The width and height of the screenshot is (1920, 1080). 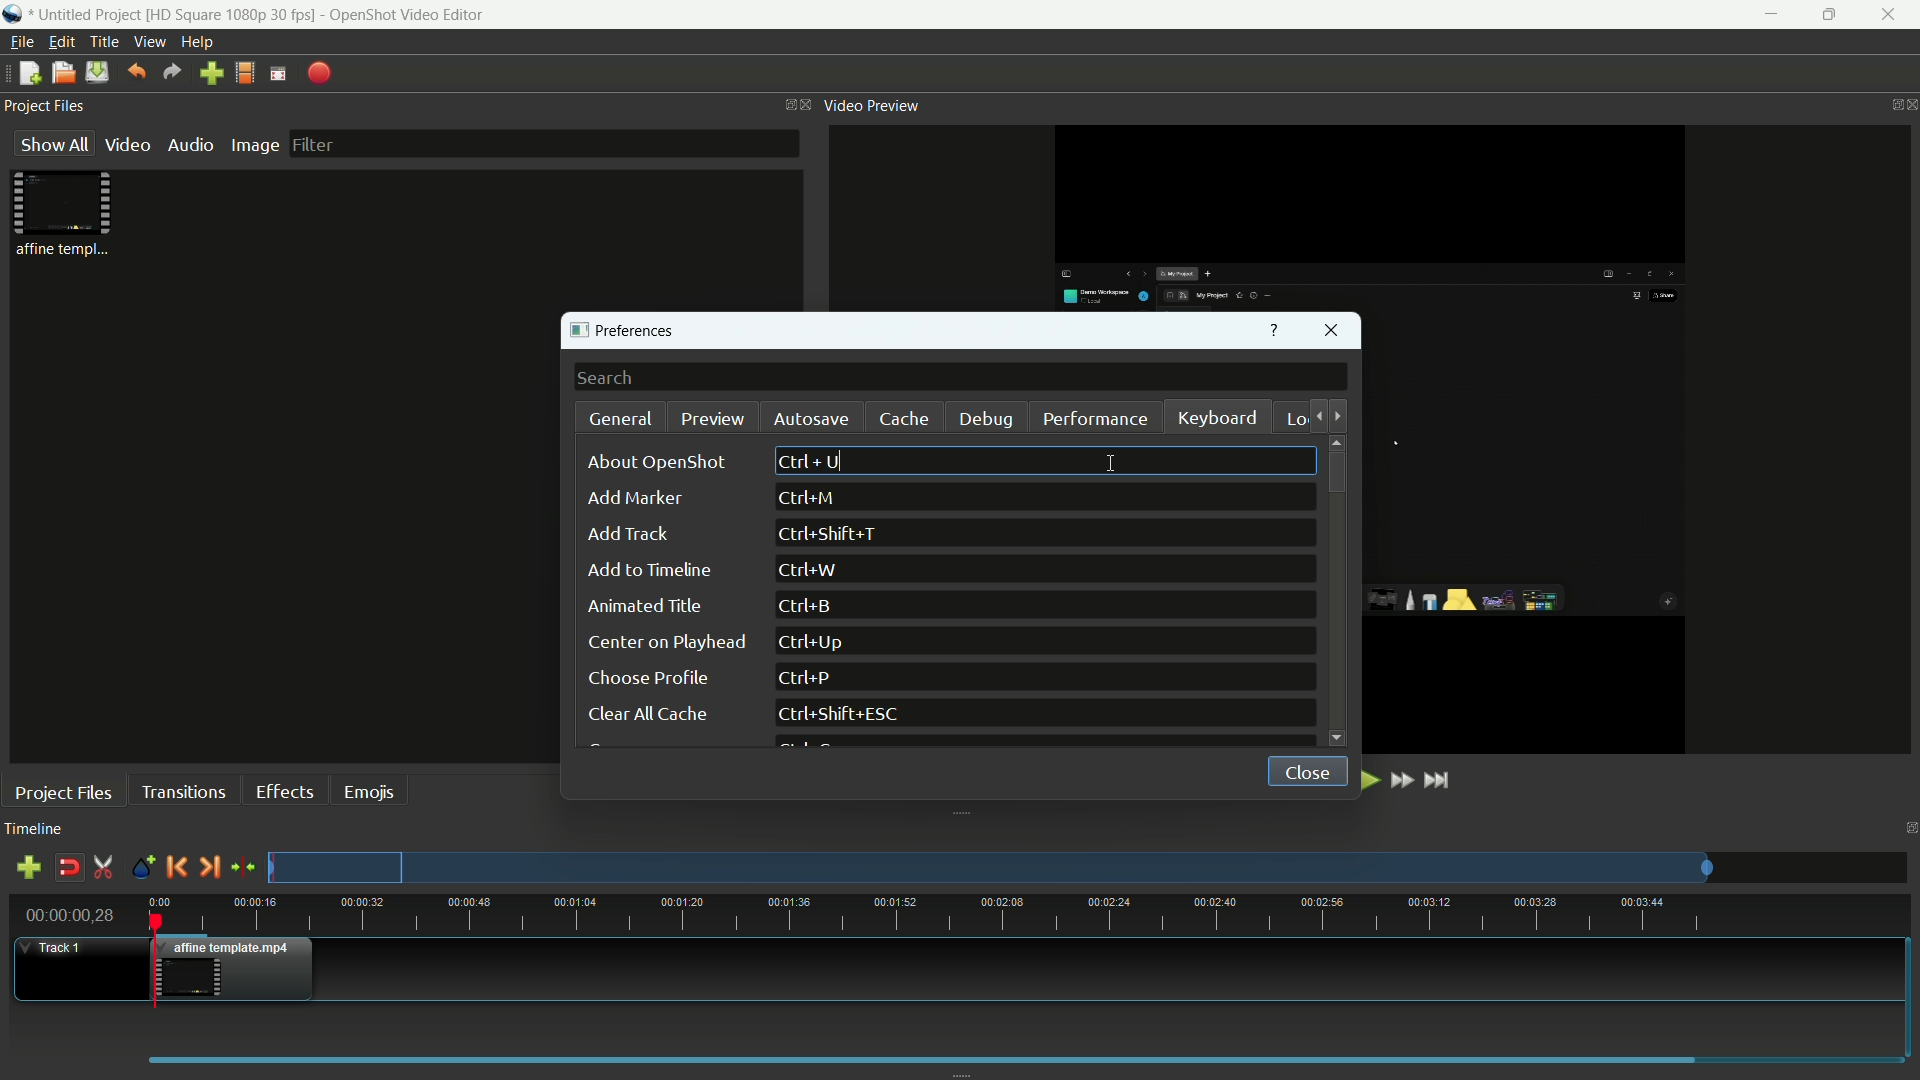 What do you see at coordinates (50, 145) in the screenshot?
I see `show all` at bounding box center [50, 145].